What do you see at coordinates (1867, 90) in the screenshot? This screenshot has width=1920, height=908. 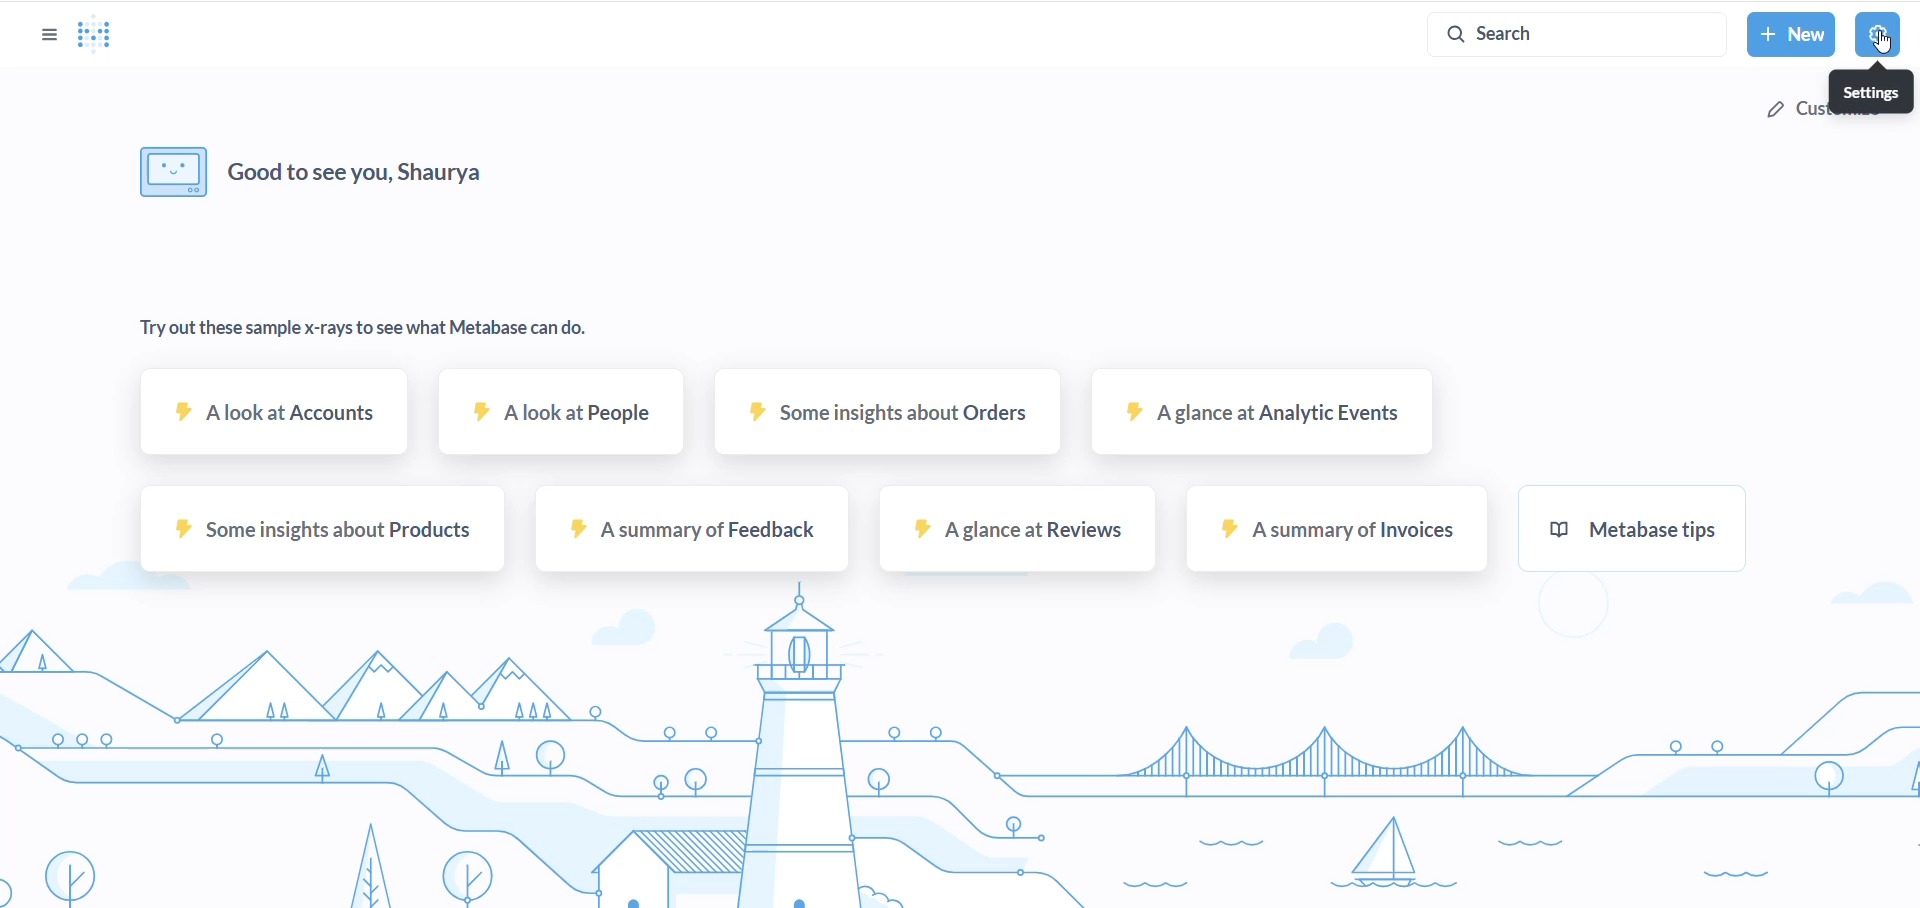 I see `settings` at bounding box center [1867, 90].